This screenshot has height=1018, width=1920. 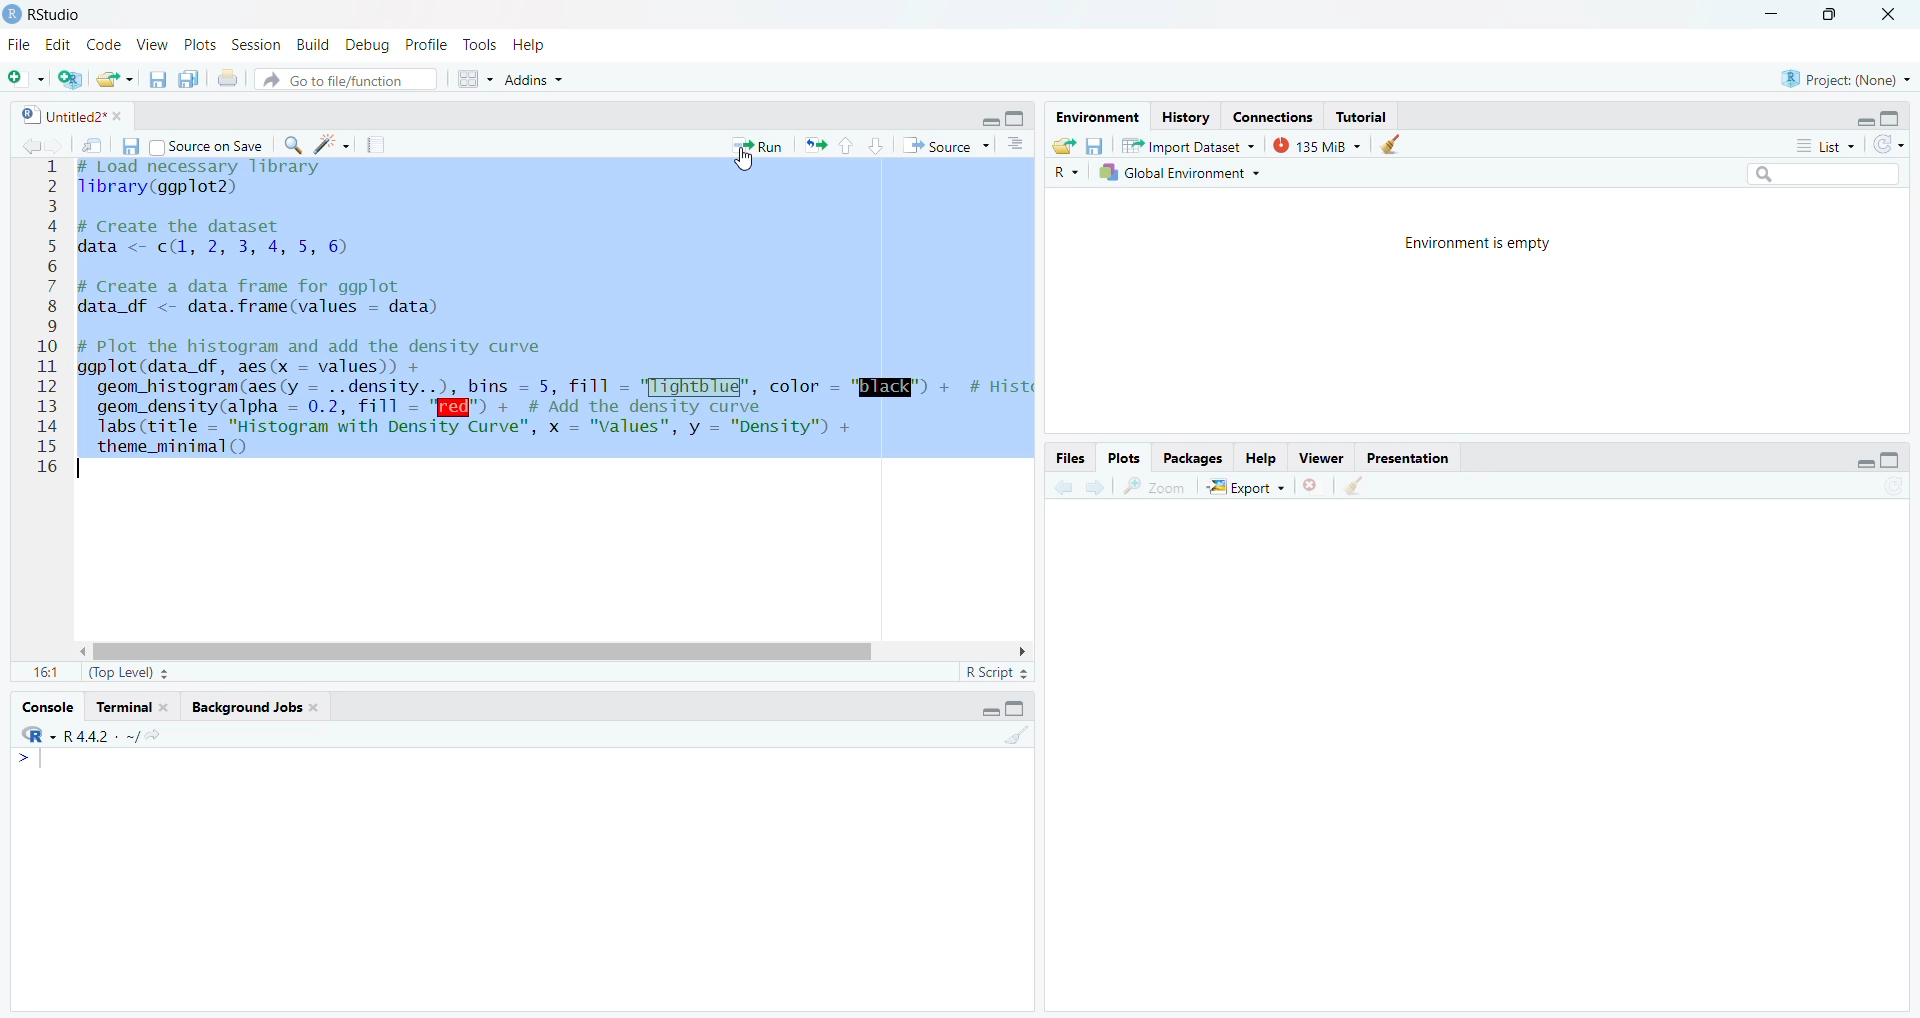 I want to click on 1:1, so click(x=49, y=672).